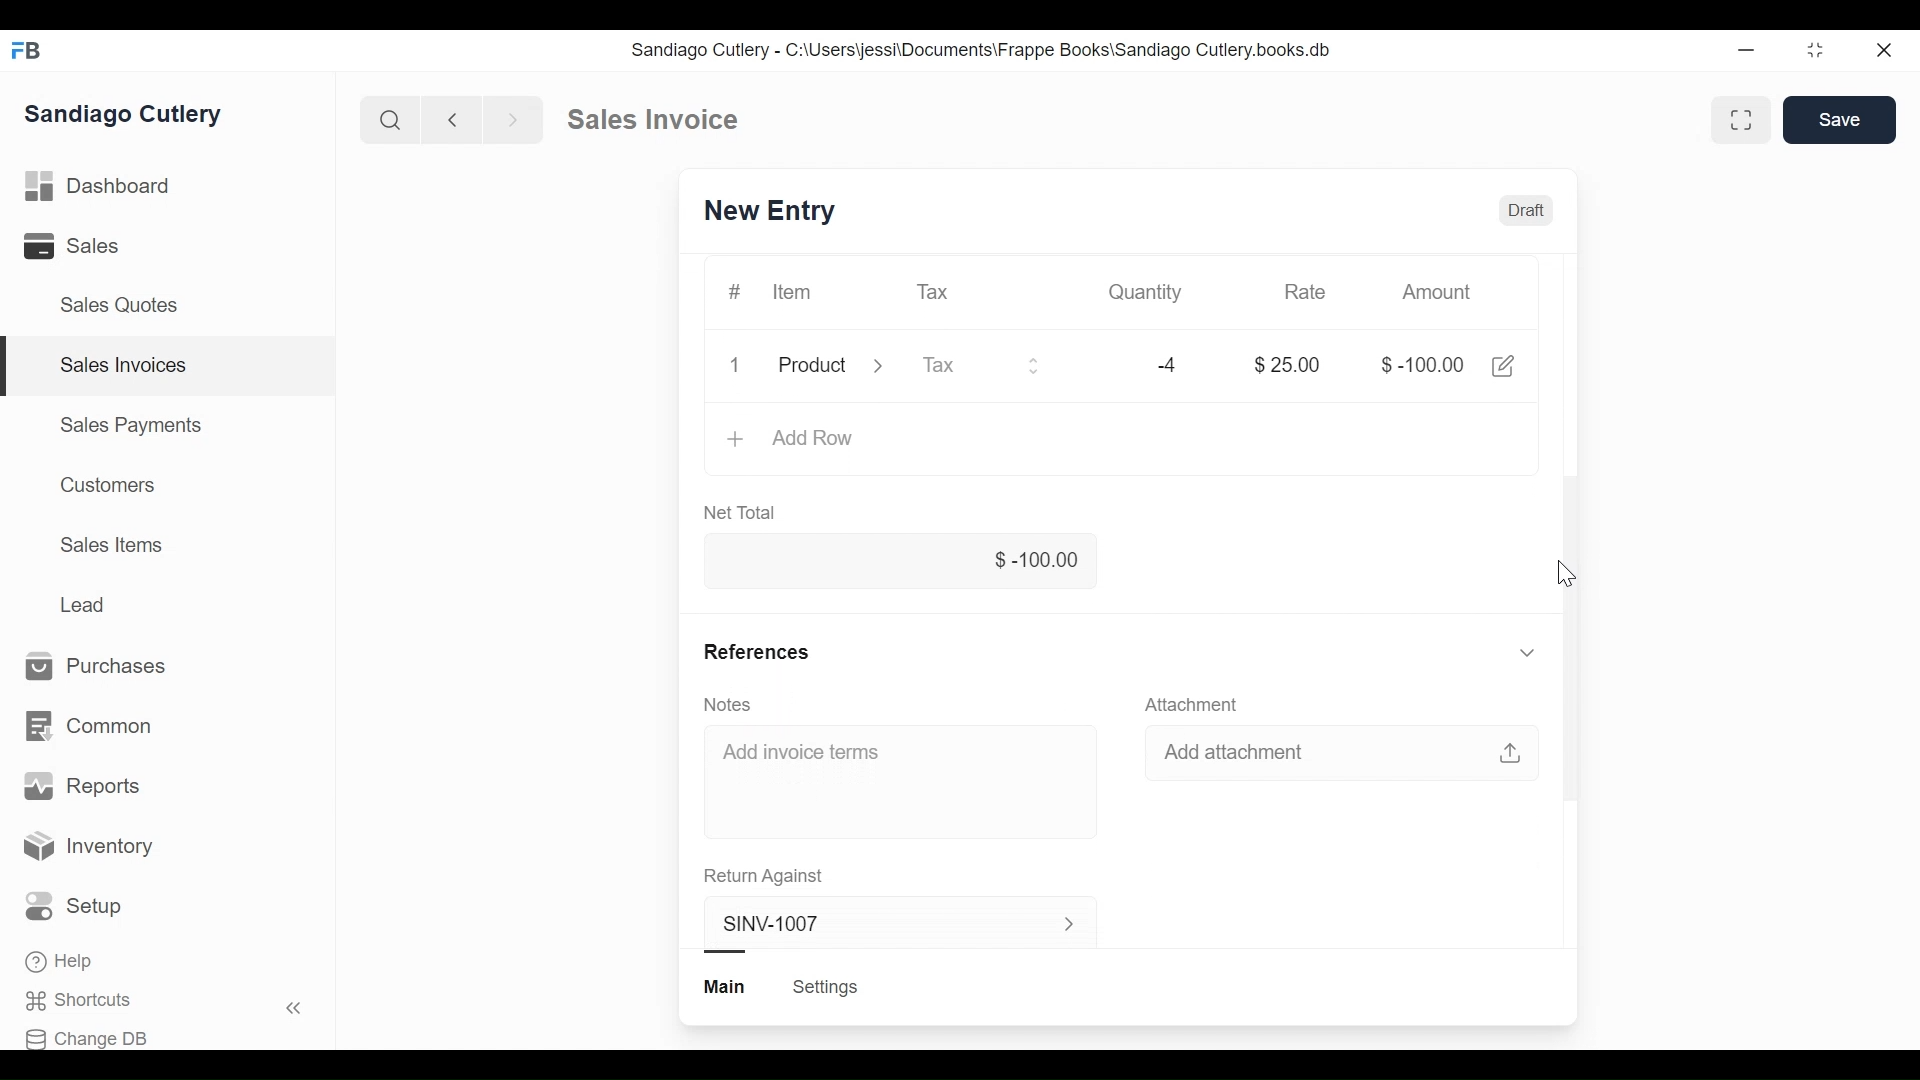 The width and height of the screenshot is (1920, 1080). What do you see at coordinates (800, 751) in the screenshot?
I see `Add invoice terms` at bounding box center [800, 751].